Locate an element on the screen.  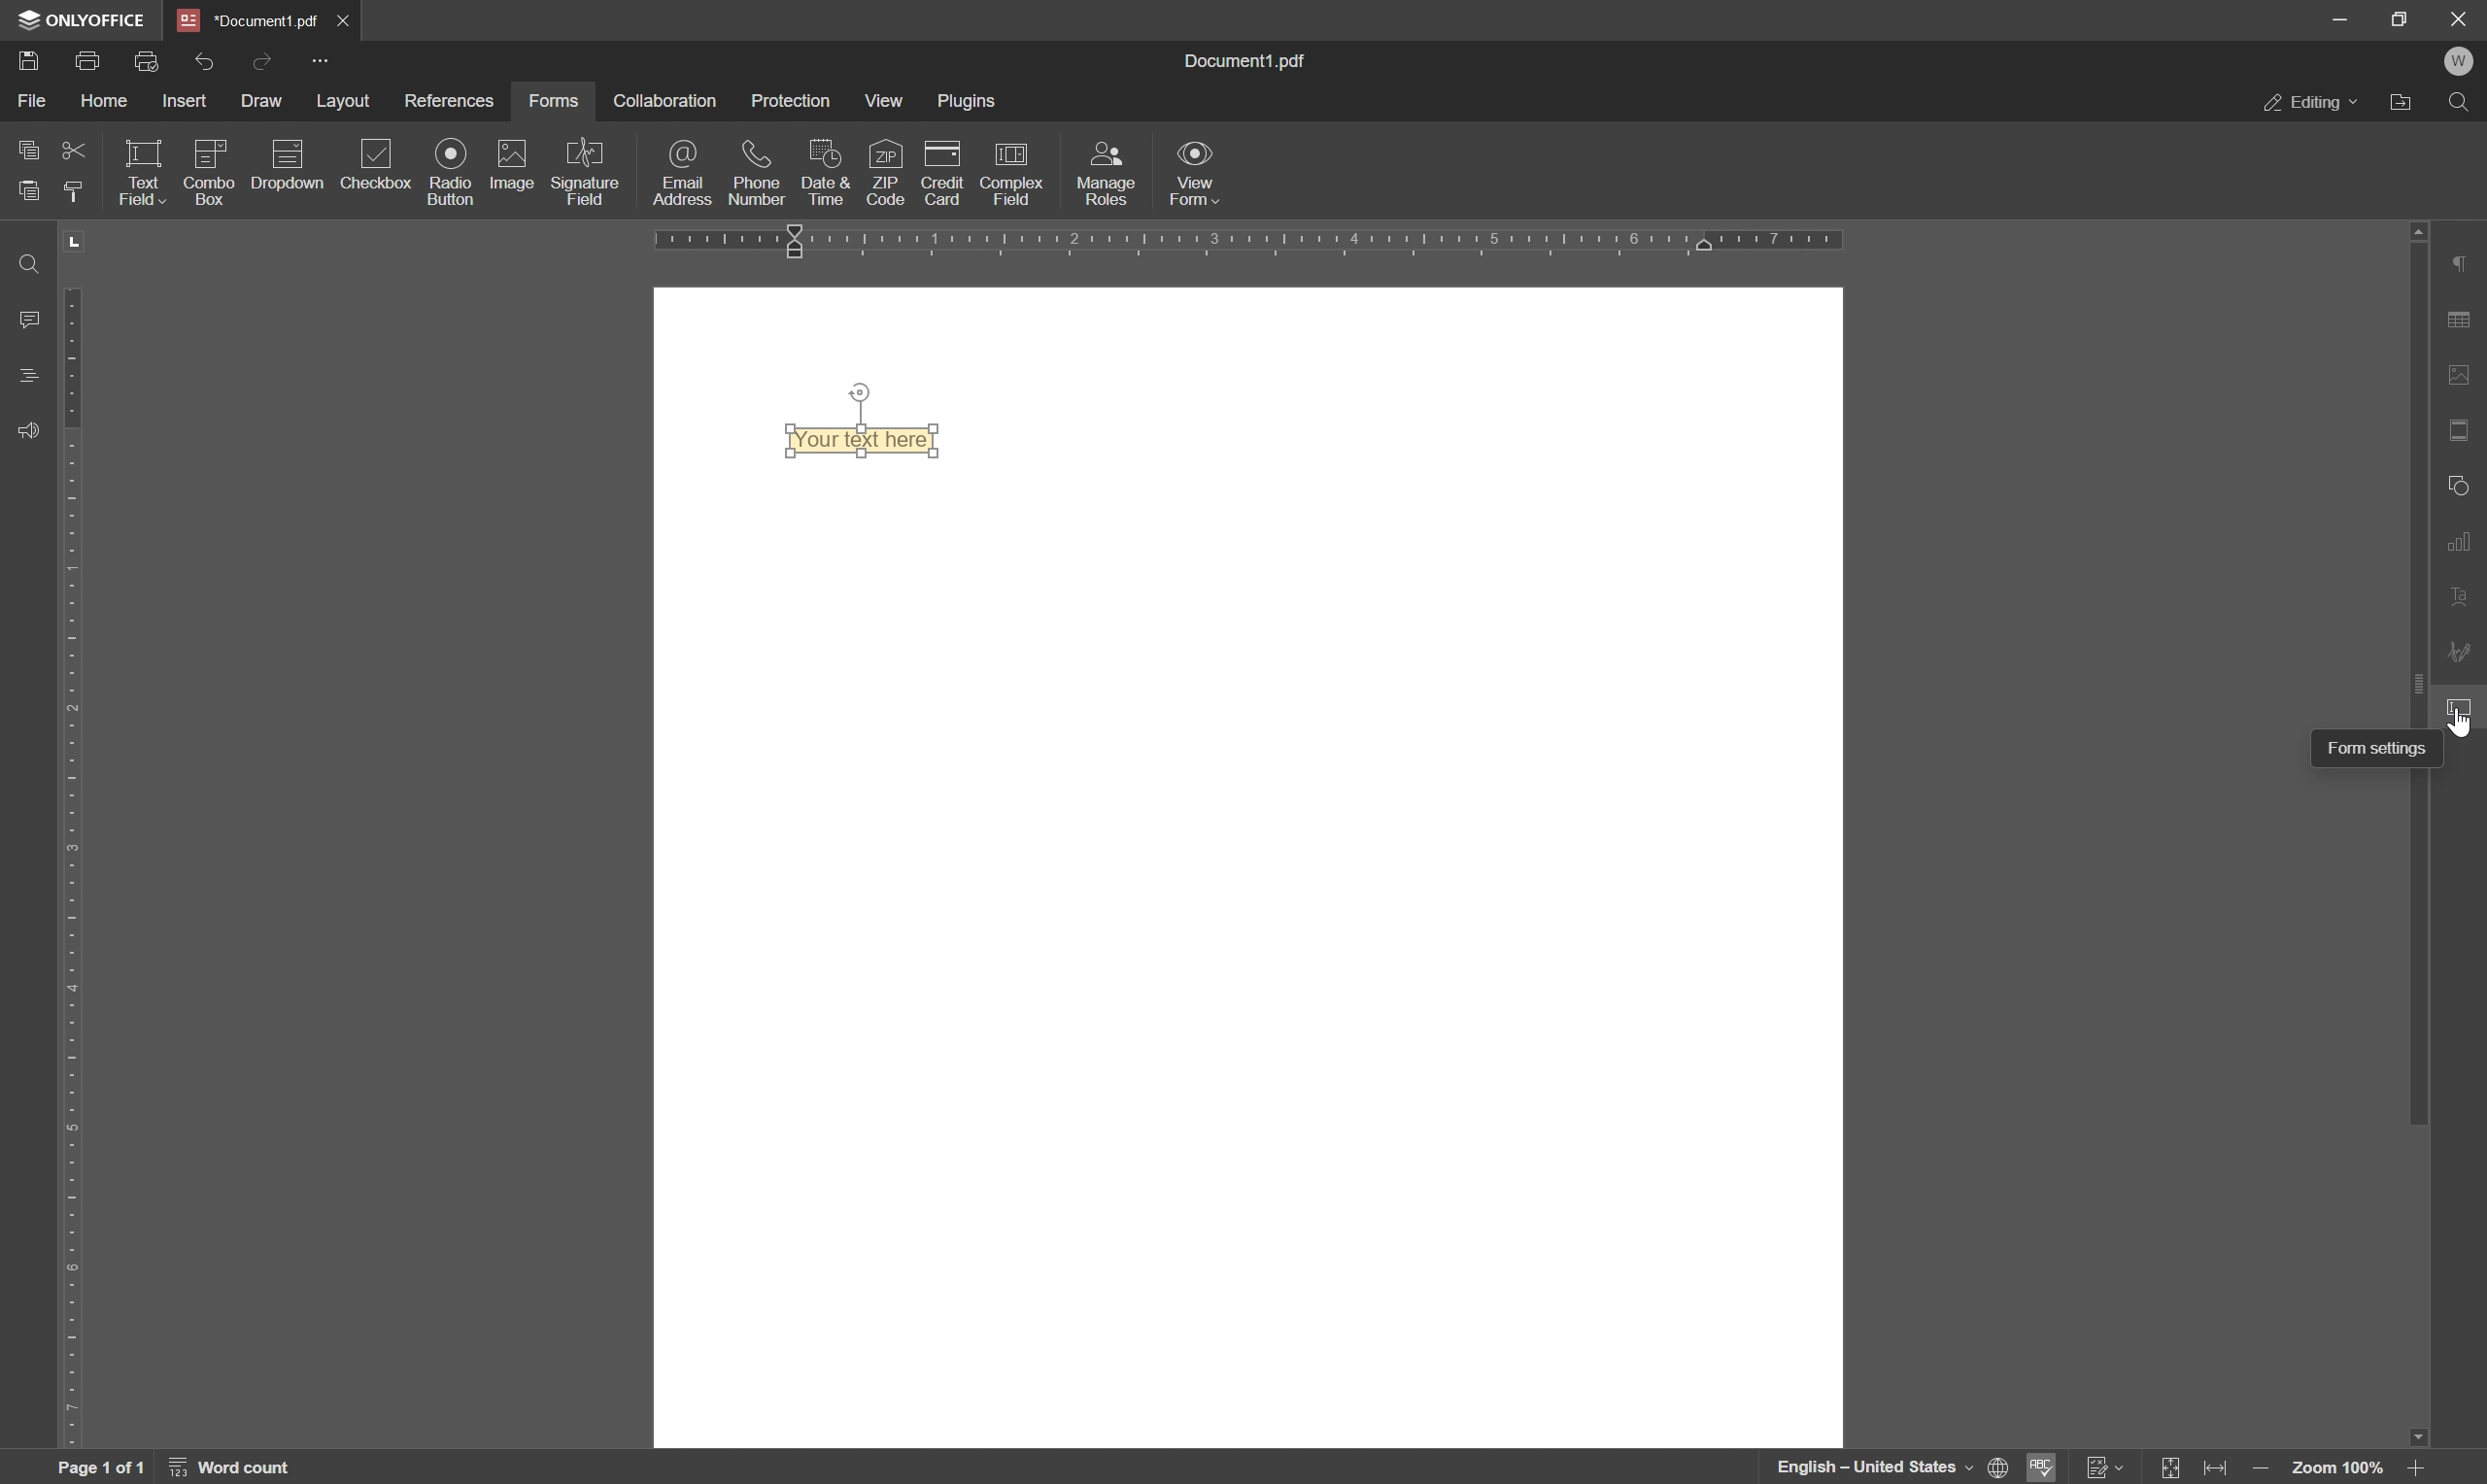
layout is located at coordinates (348, 101).